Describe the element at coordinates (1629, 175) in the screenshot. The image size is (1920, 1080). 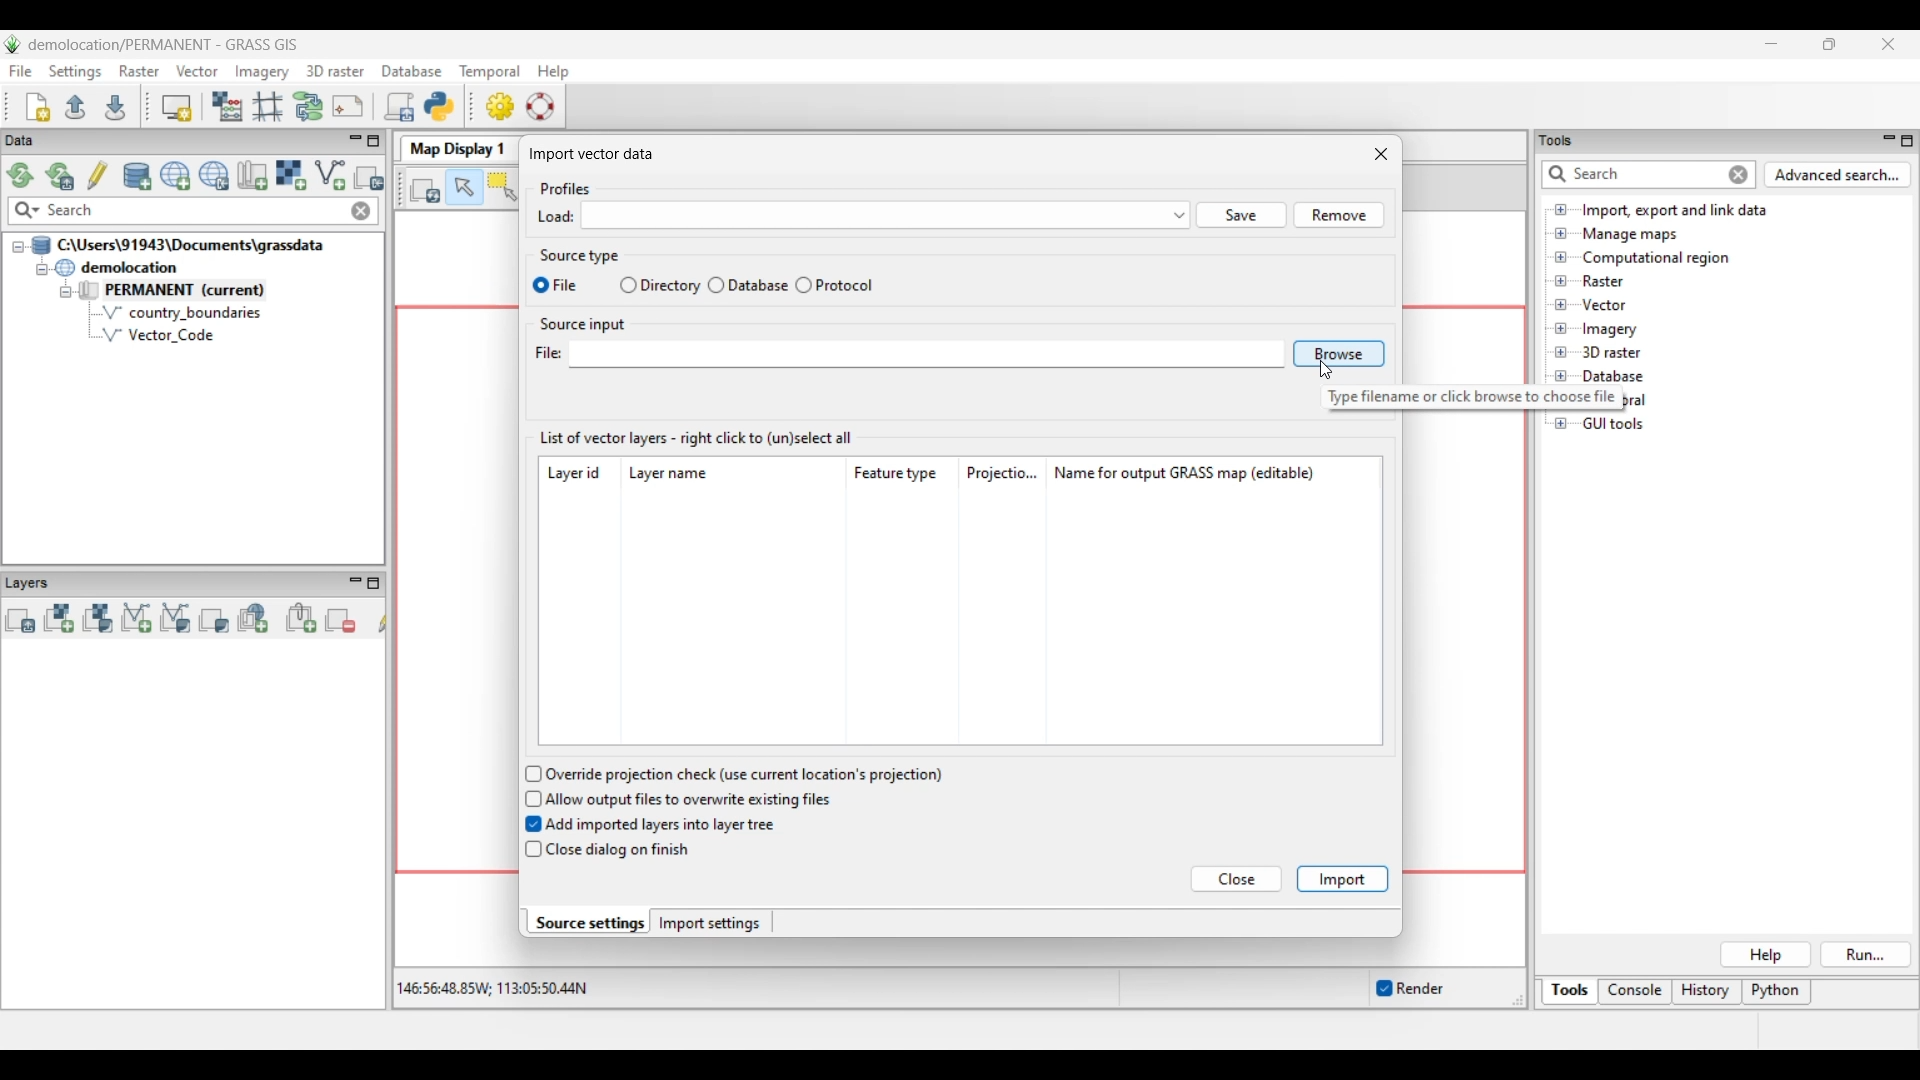
I see `Type in or enter details for quick search` at that location.